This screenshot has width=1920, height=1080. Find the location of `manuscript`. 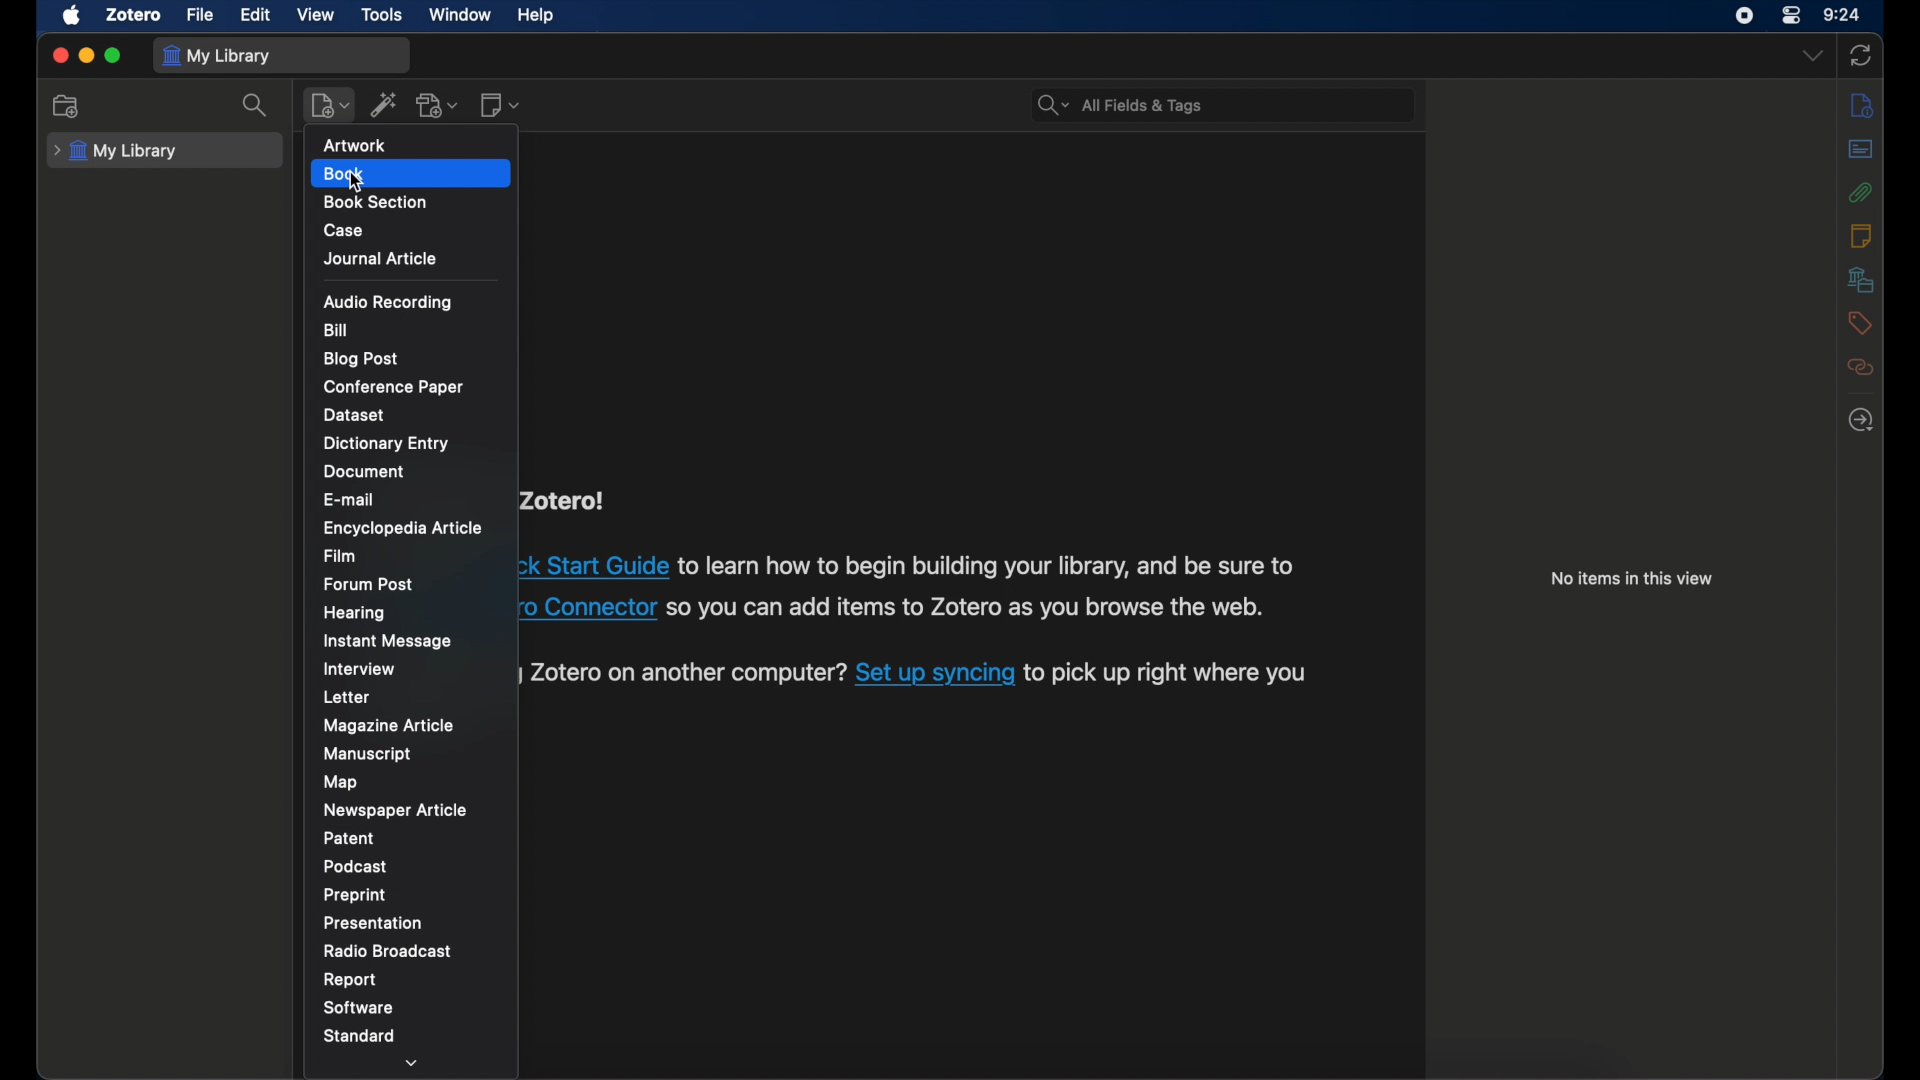

manuscript is located at coordinates (367, 754).